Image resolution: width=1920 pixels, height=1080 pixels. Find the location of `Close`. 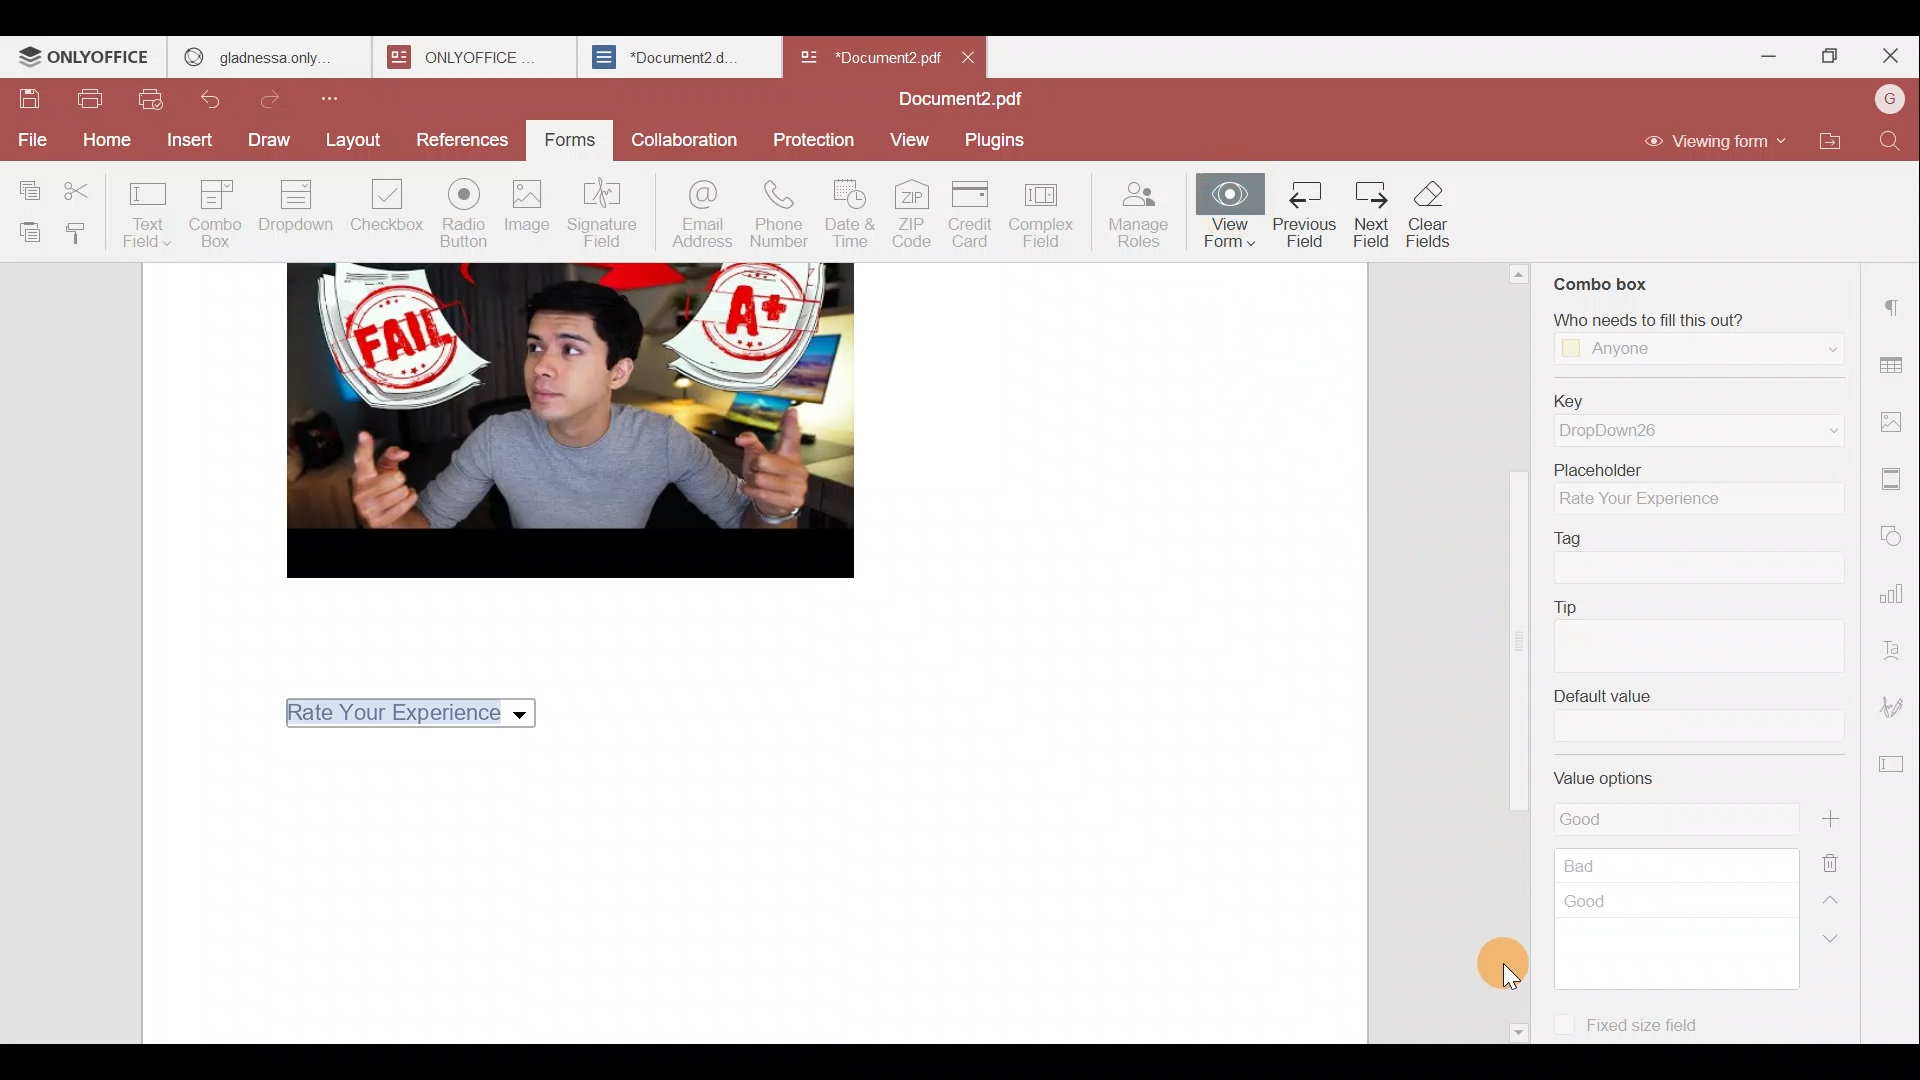

Close is located at coordinates (971, 54).